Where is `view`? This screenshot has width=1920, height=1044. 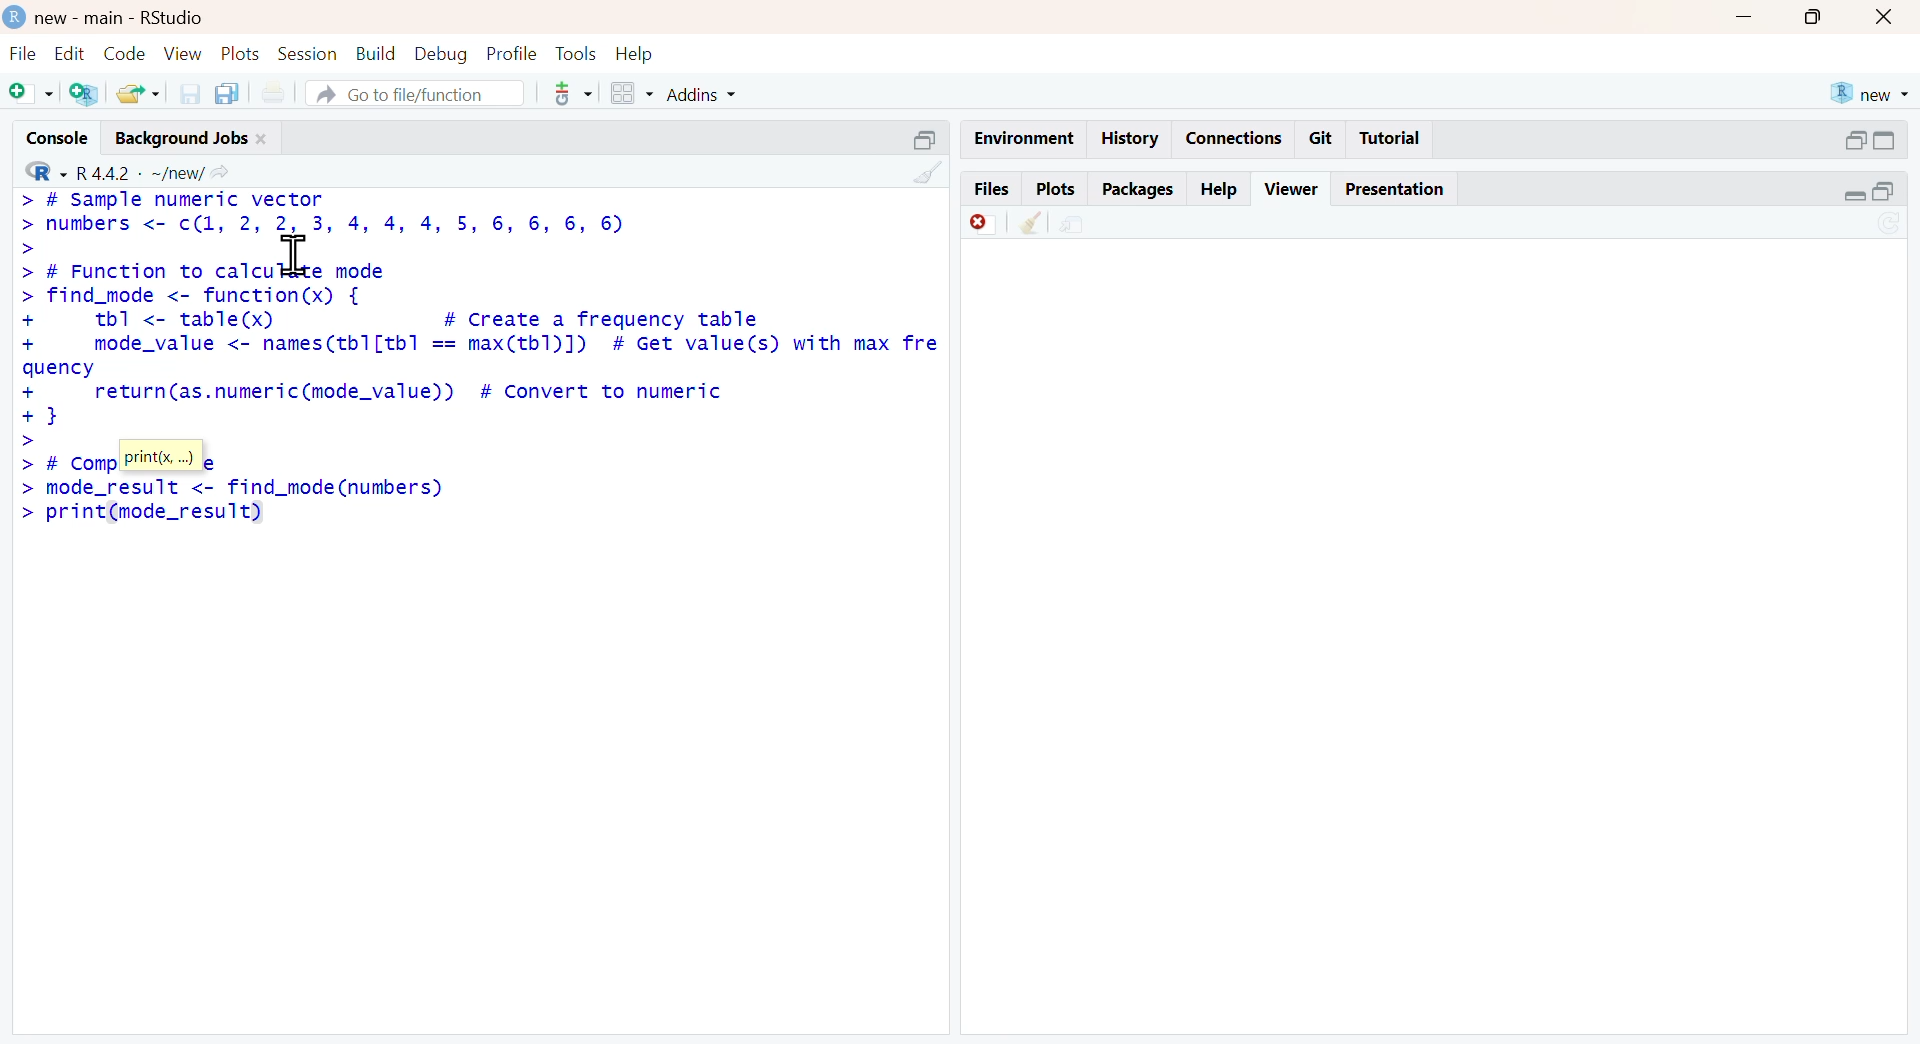
view is located at coordinates (184, 52).